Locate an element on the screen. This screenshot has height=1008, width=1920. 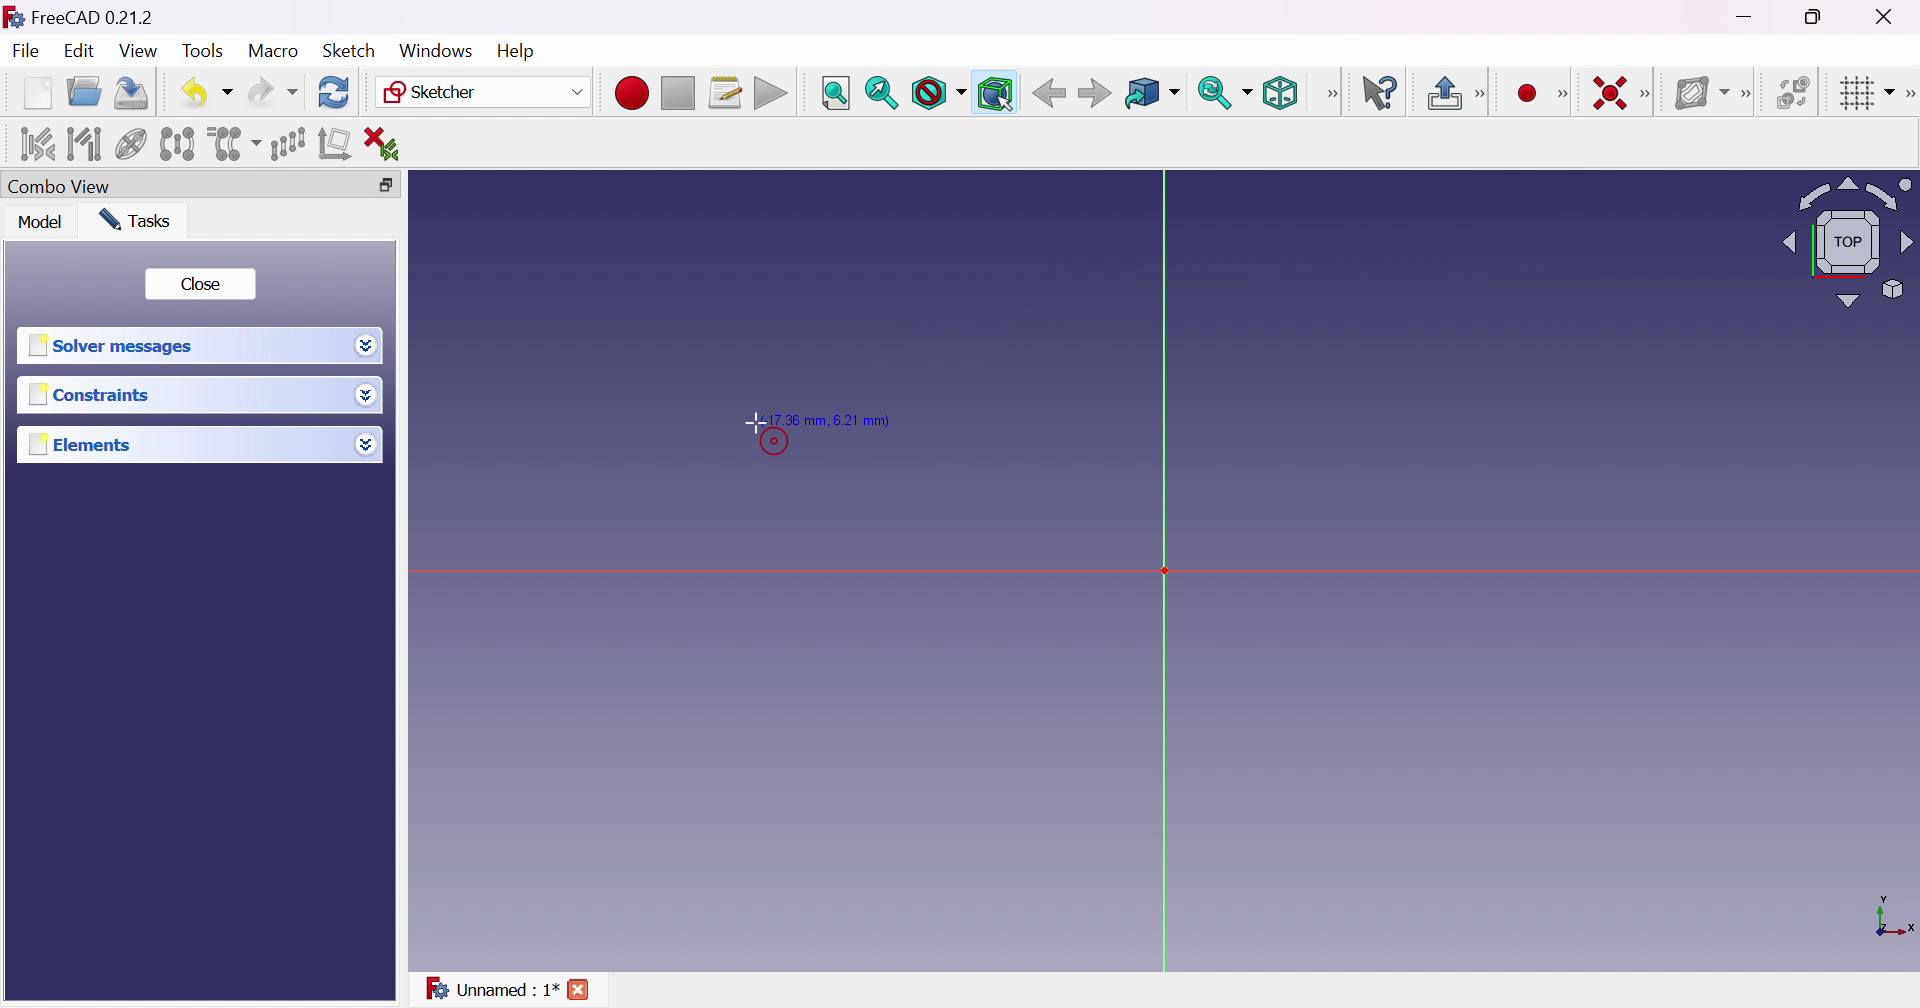
Elements is located at coordinates (83, 444).